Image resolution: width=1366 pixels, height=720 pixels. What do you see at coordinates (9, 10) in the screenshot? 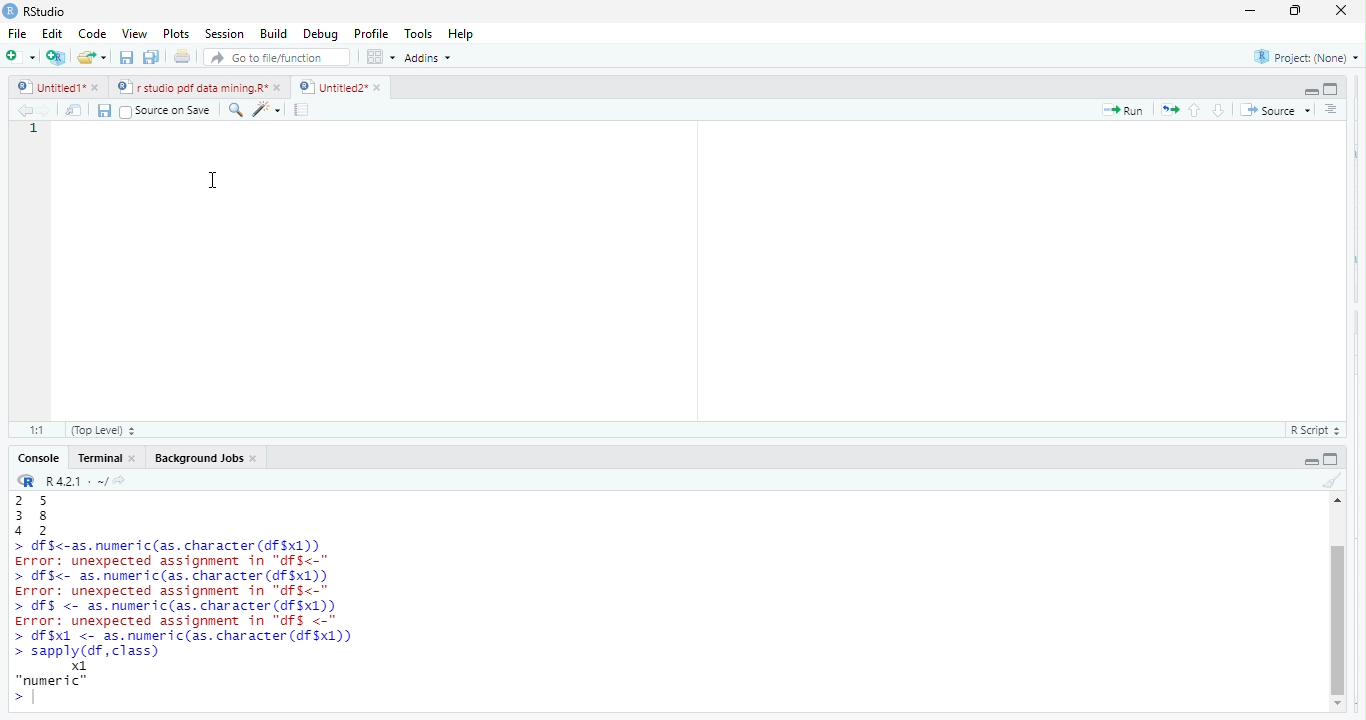
I see `r studio logo` at bounding box center [9, 10].